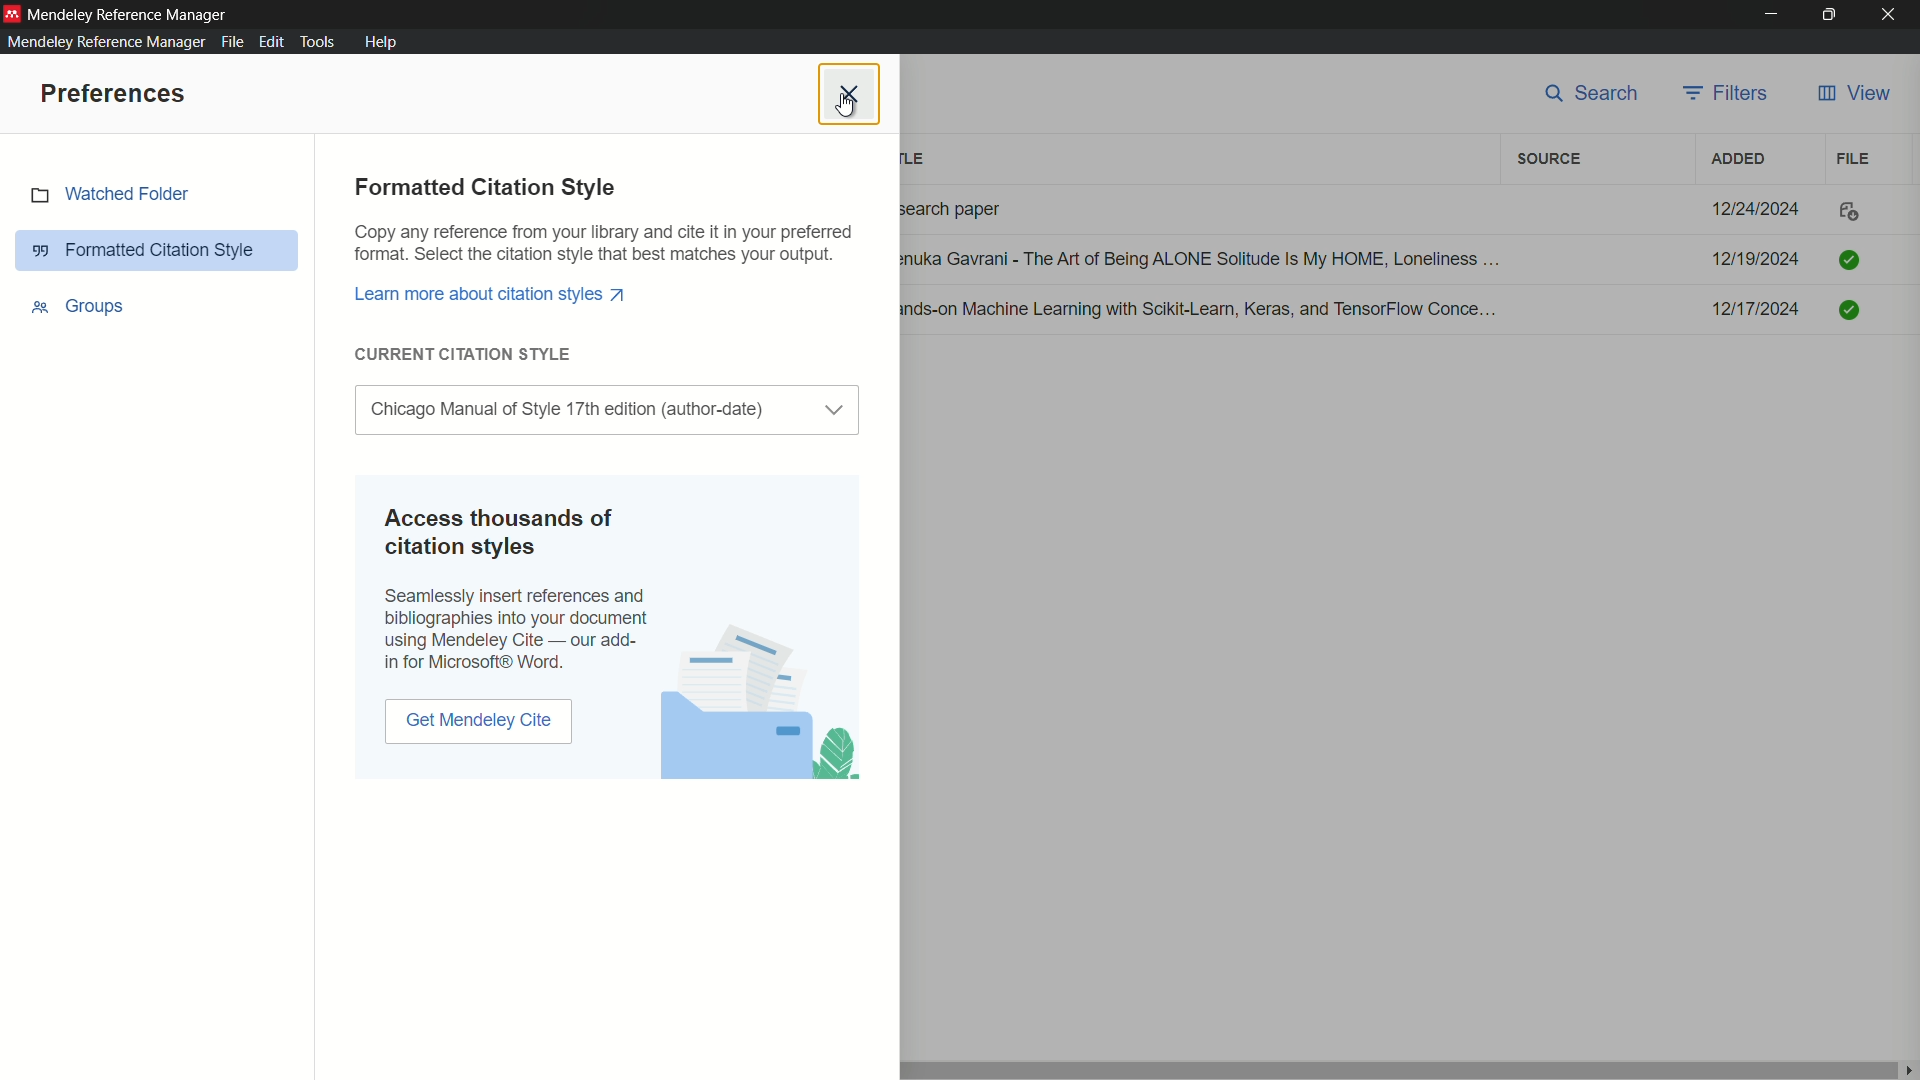  Describe the element at coordinates (272, 42) in the screenshot. I see `edit menu` at that location.